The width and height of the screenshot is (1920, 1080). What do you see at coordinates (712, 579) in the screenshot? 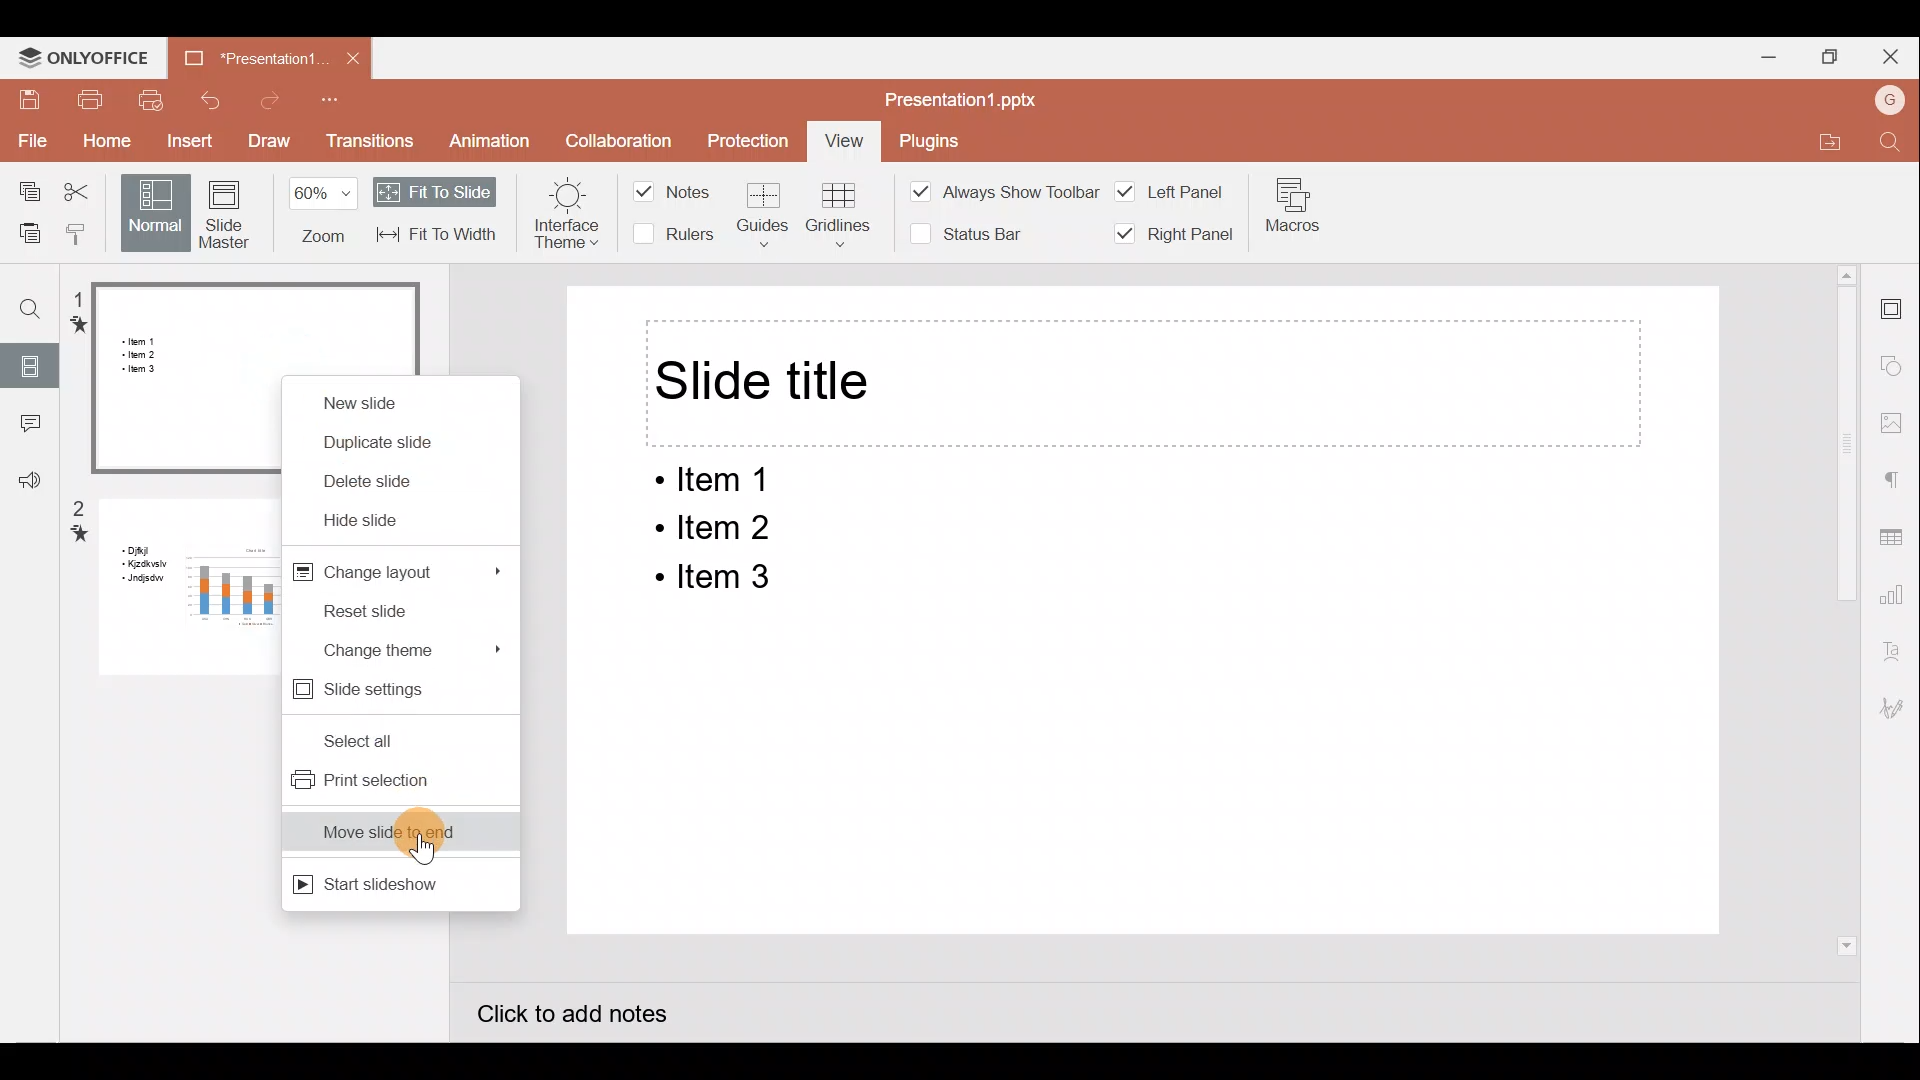
I see `ltem 3` at bounding box center [712, 579].